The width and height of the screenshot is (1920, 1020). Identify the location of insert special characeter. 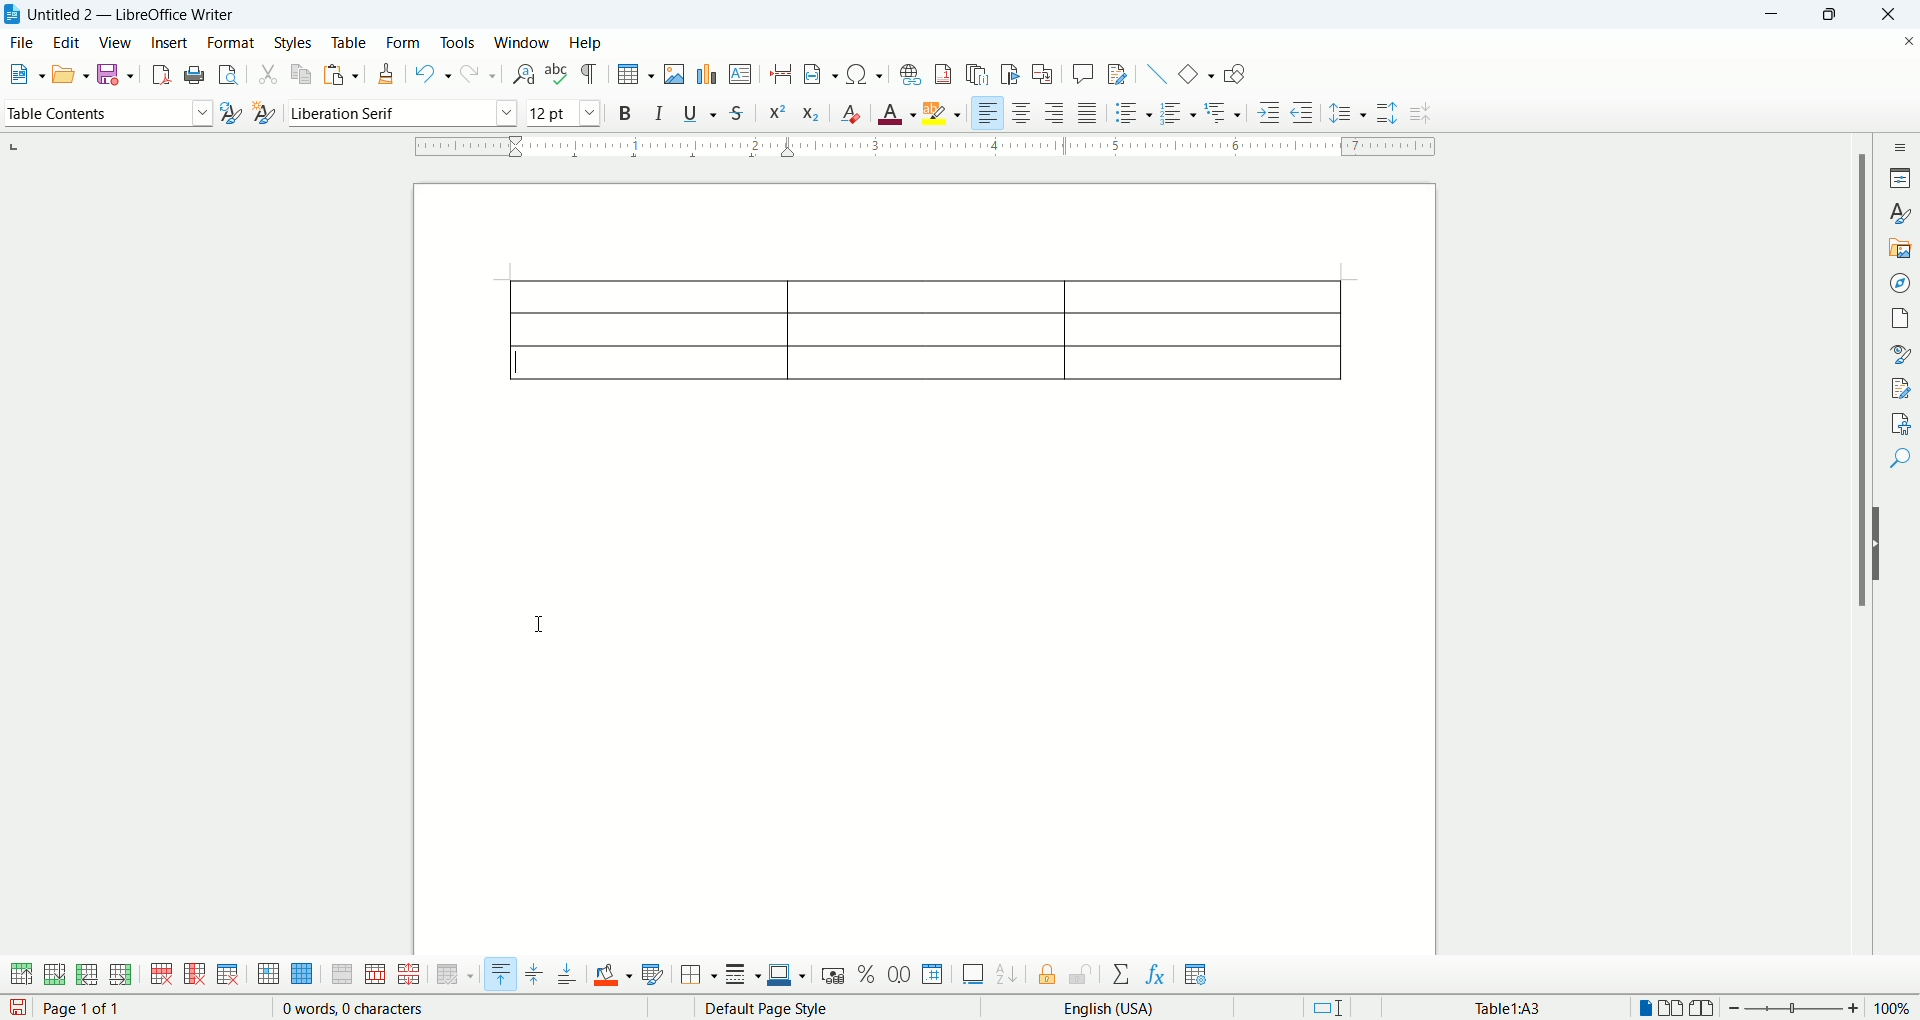
(863, 73).